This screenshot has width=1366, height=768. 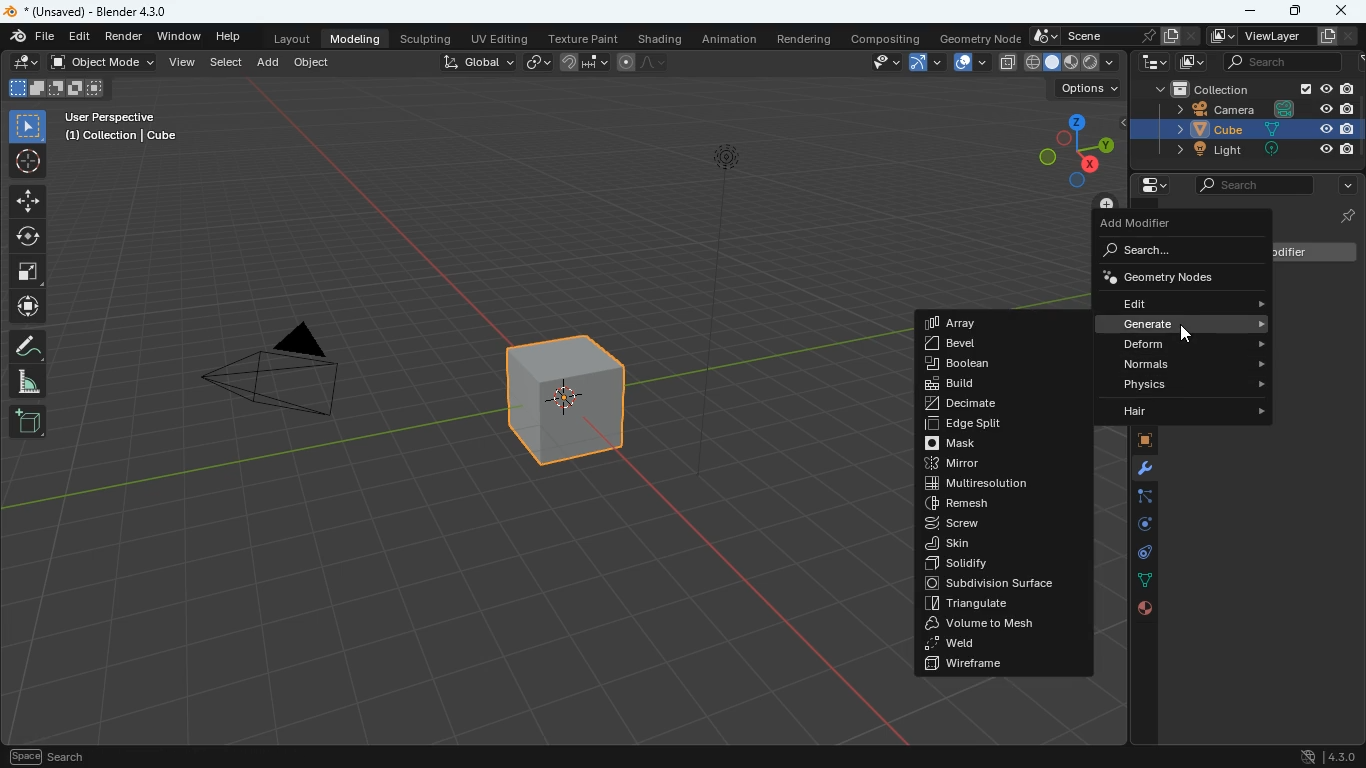 I want to click on hair, so click(x=1186, y=413).